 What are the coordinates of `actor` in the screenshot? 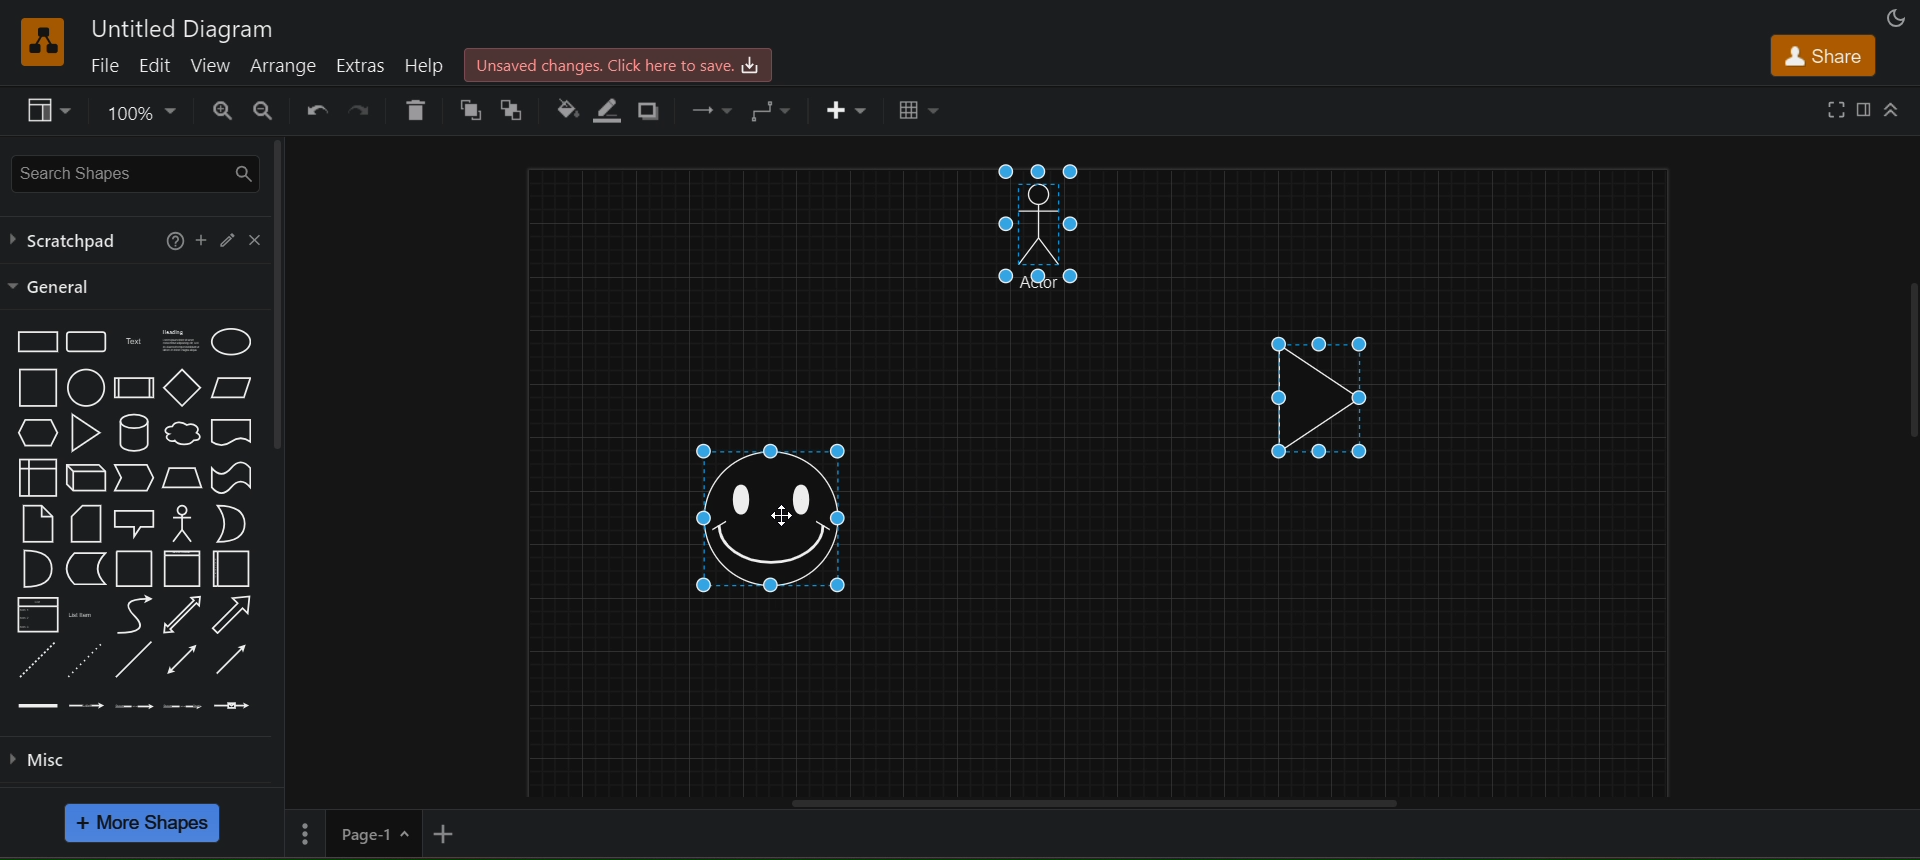 It's located at (179, 523).